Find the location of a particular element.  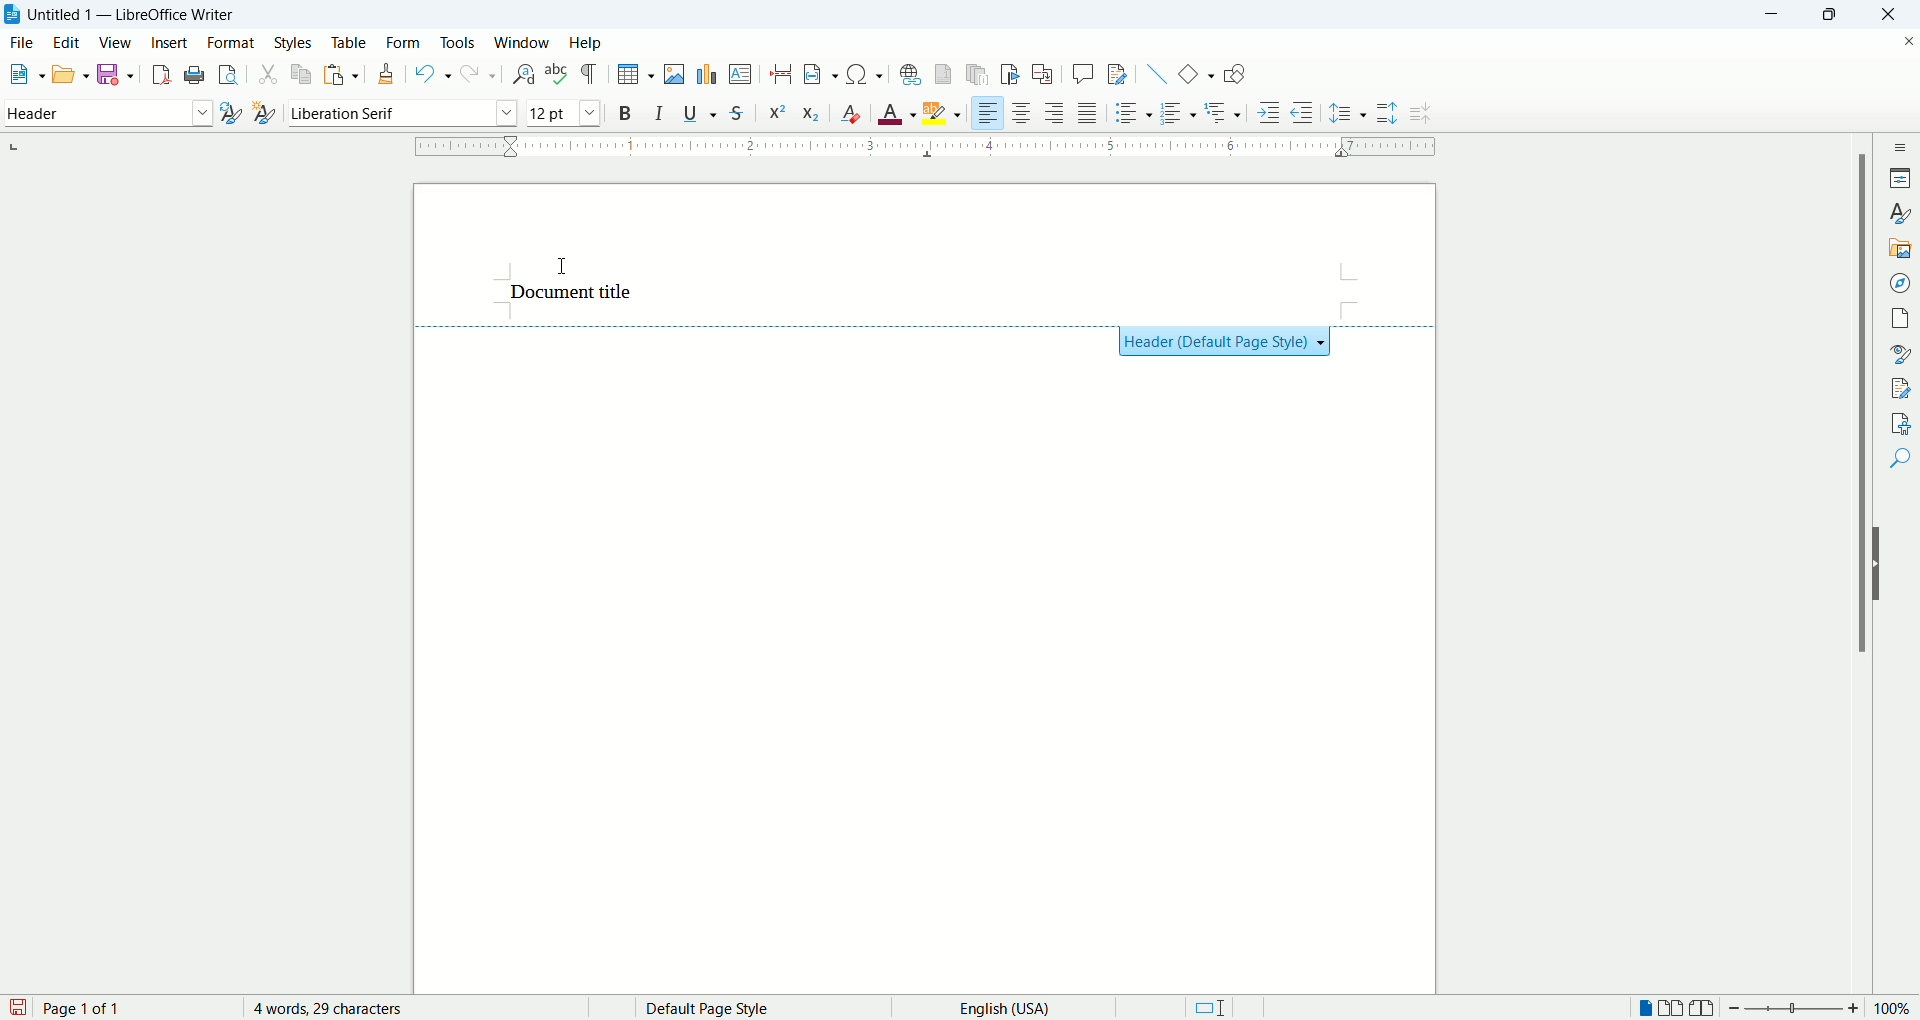

text language is located at coordinates (1035, 1007).